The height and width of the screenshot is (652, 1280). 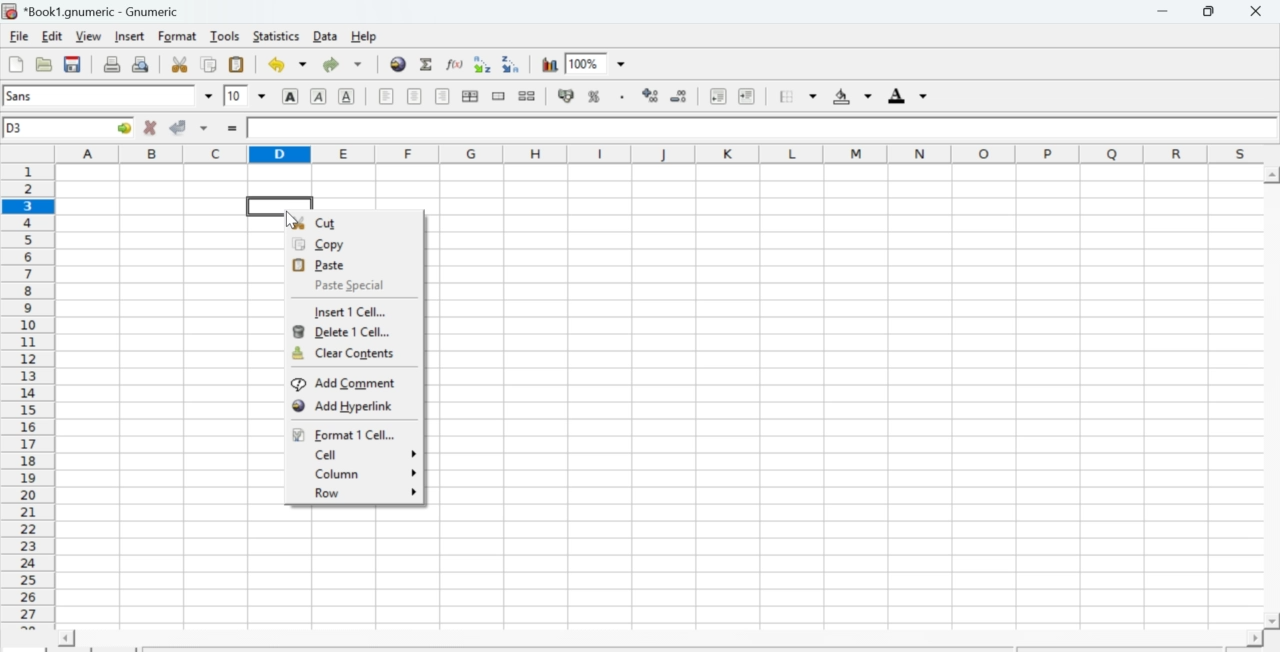 I want to click on Delete 1 cell, so click(x=345, y=332).